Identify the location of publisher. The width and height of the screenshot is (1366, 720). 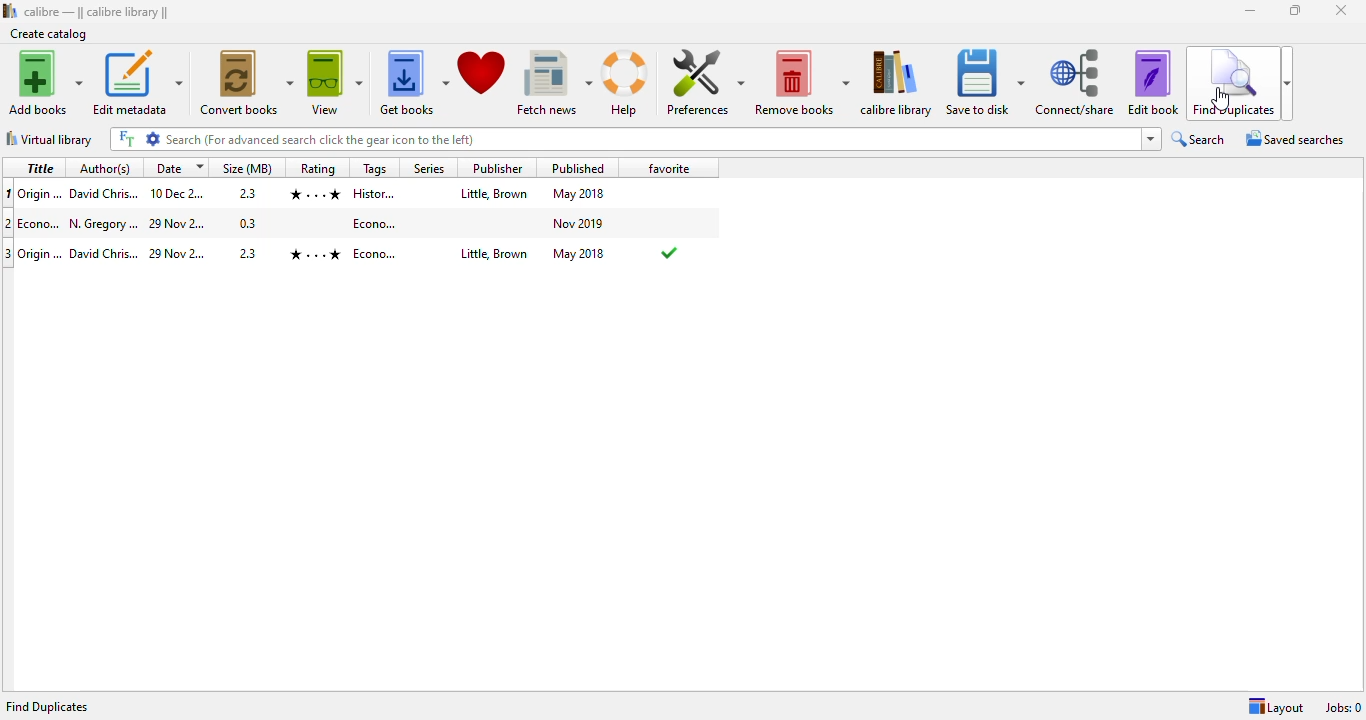
(495, 167).